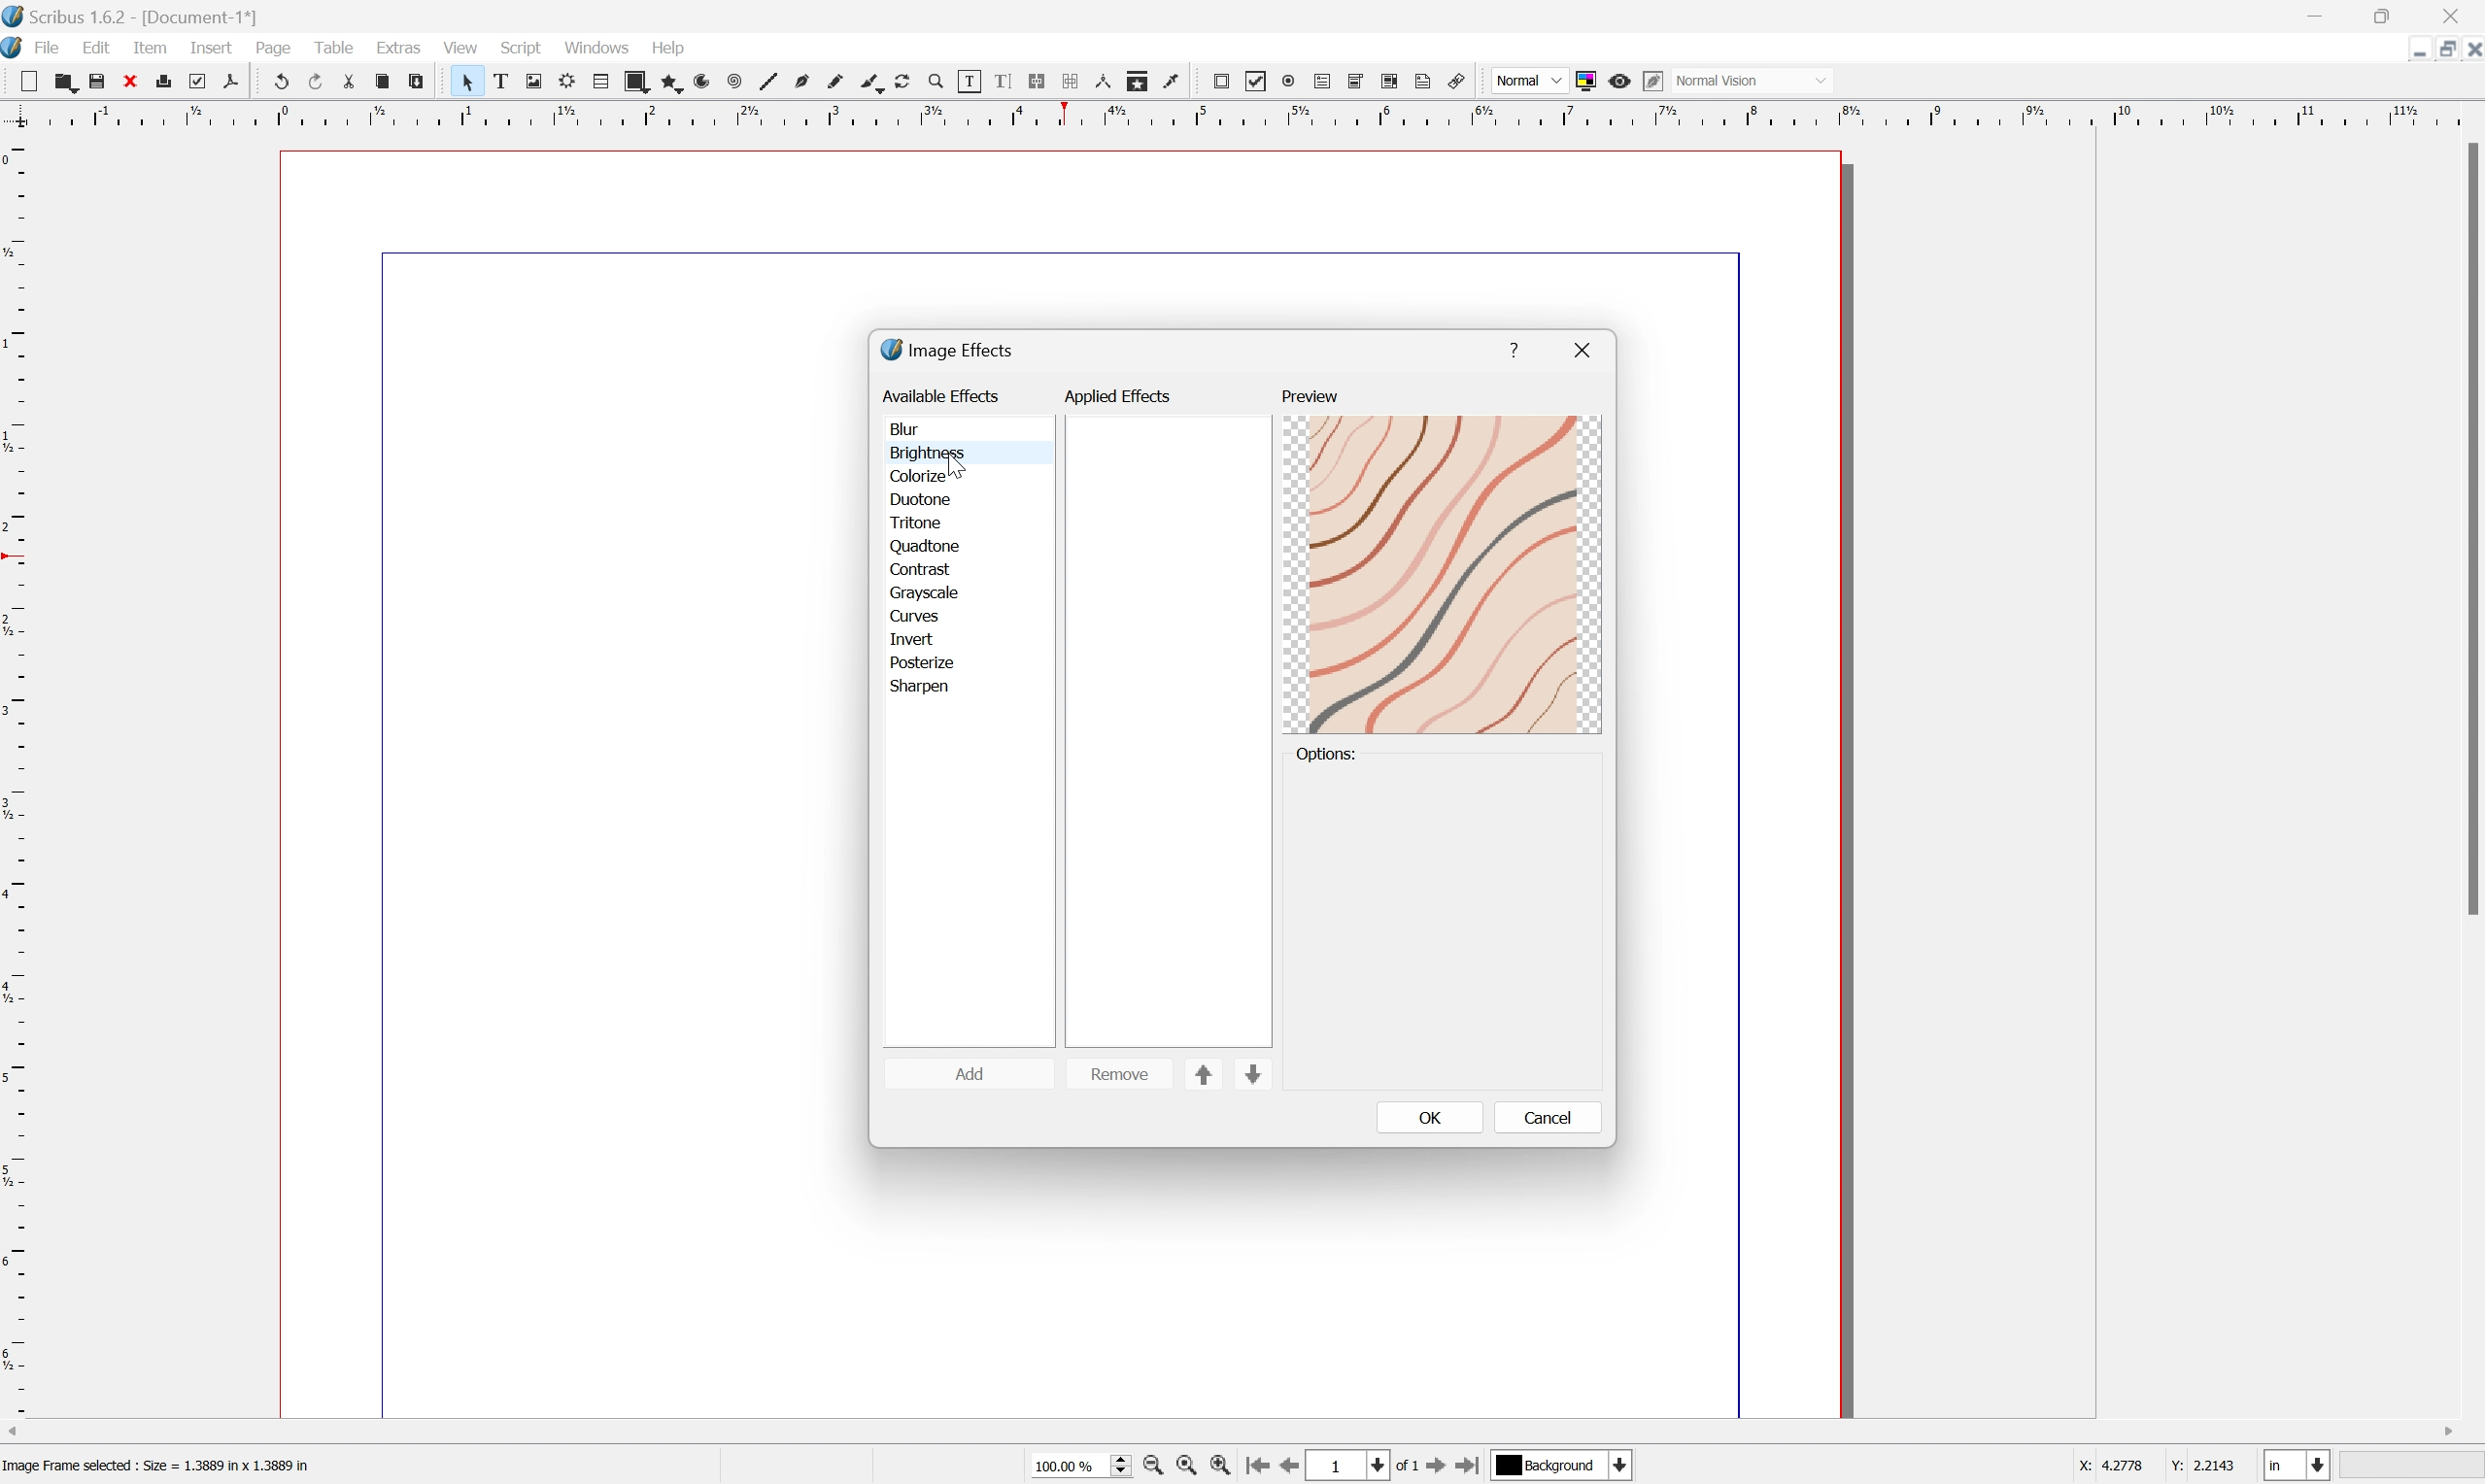  Describe the element at coordinates (949, 349) in the screenshot. I see `image effects` at that location.